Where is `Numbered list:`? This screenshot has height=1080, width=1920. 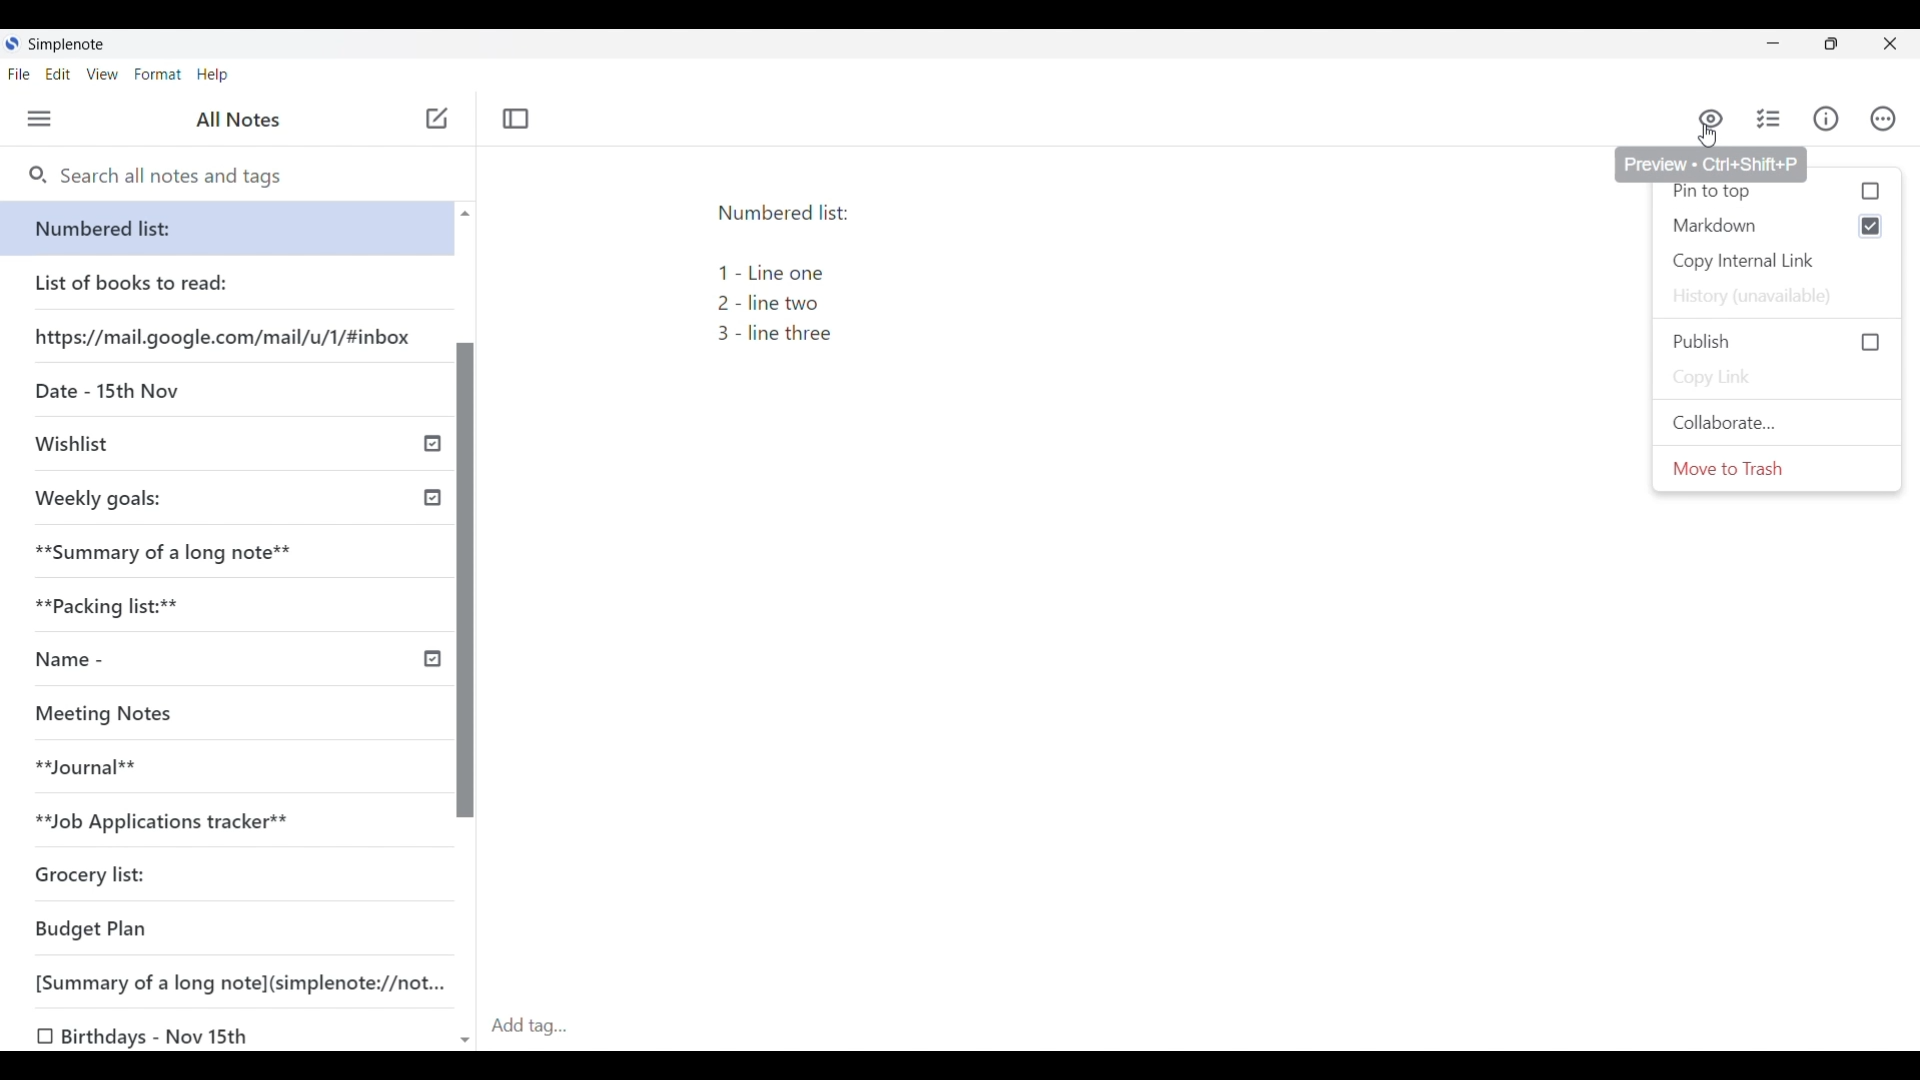
Numbered list: is located at coordinates (773, 214).